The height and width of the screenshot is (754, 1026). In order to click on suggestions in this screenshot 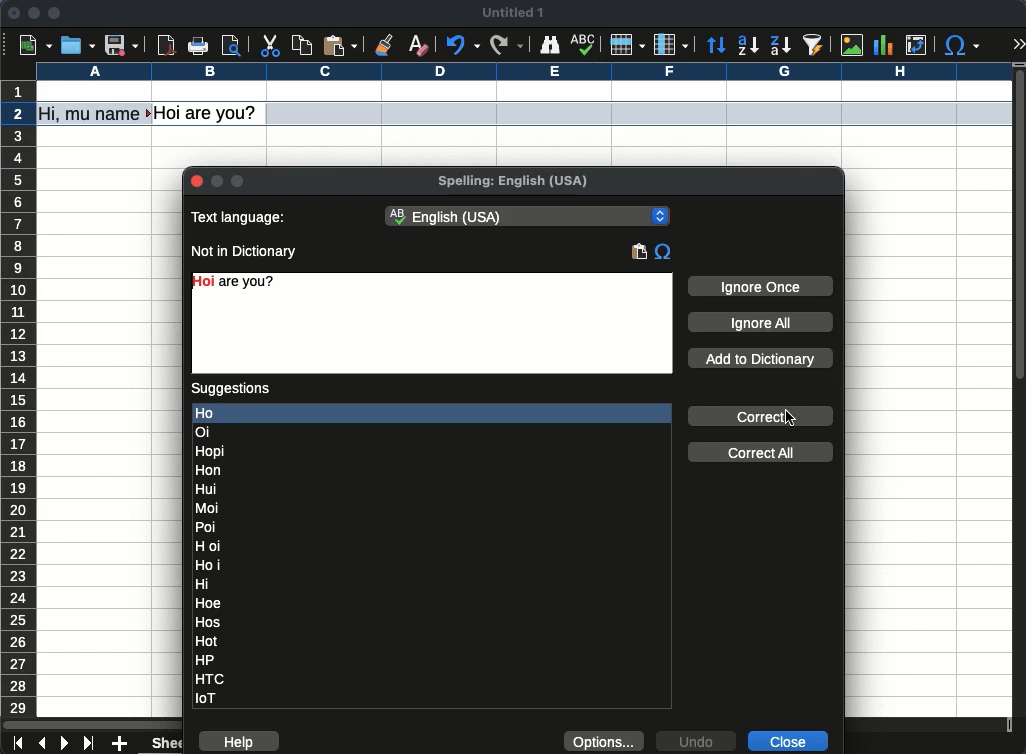, I will do `click(231, 390)`.